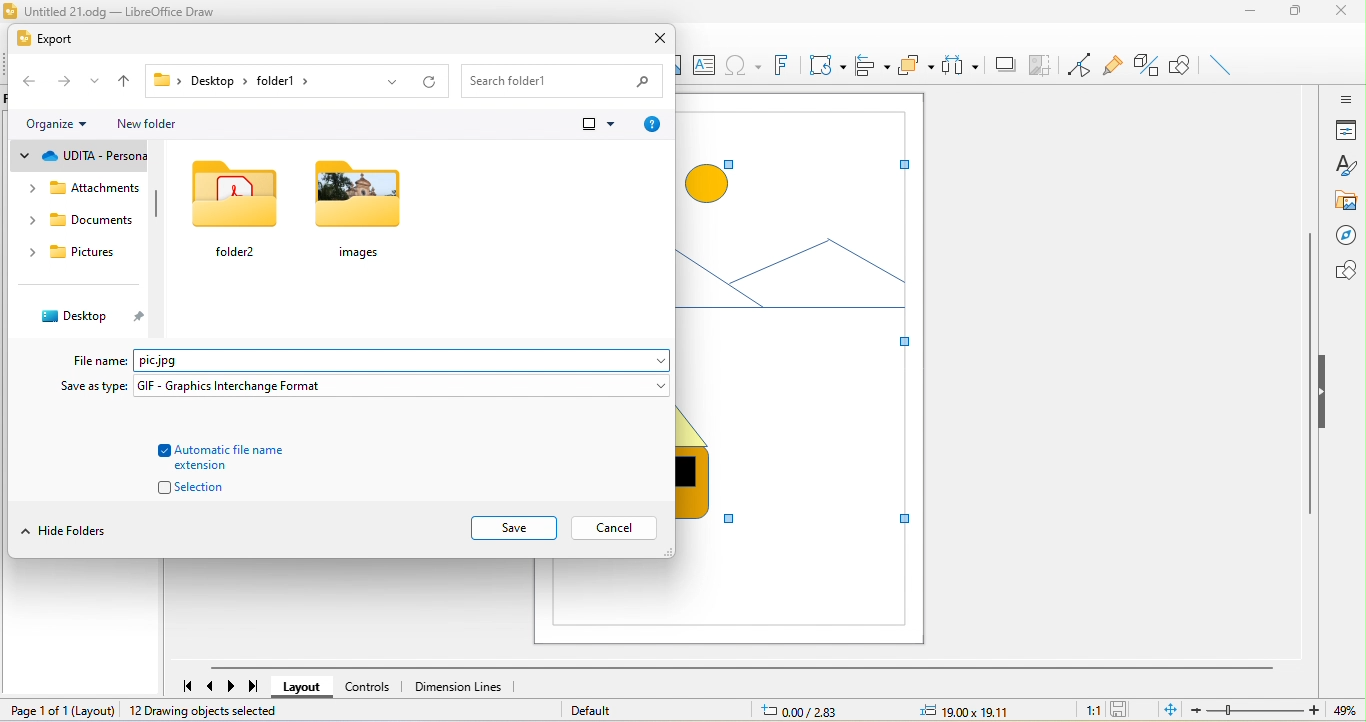 The height and width of the screenshot is (722, 1366). What do you see at coordinates (45, 39) in the screenshot?
I see `export` at bounding box center [45, 39].